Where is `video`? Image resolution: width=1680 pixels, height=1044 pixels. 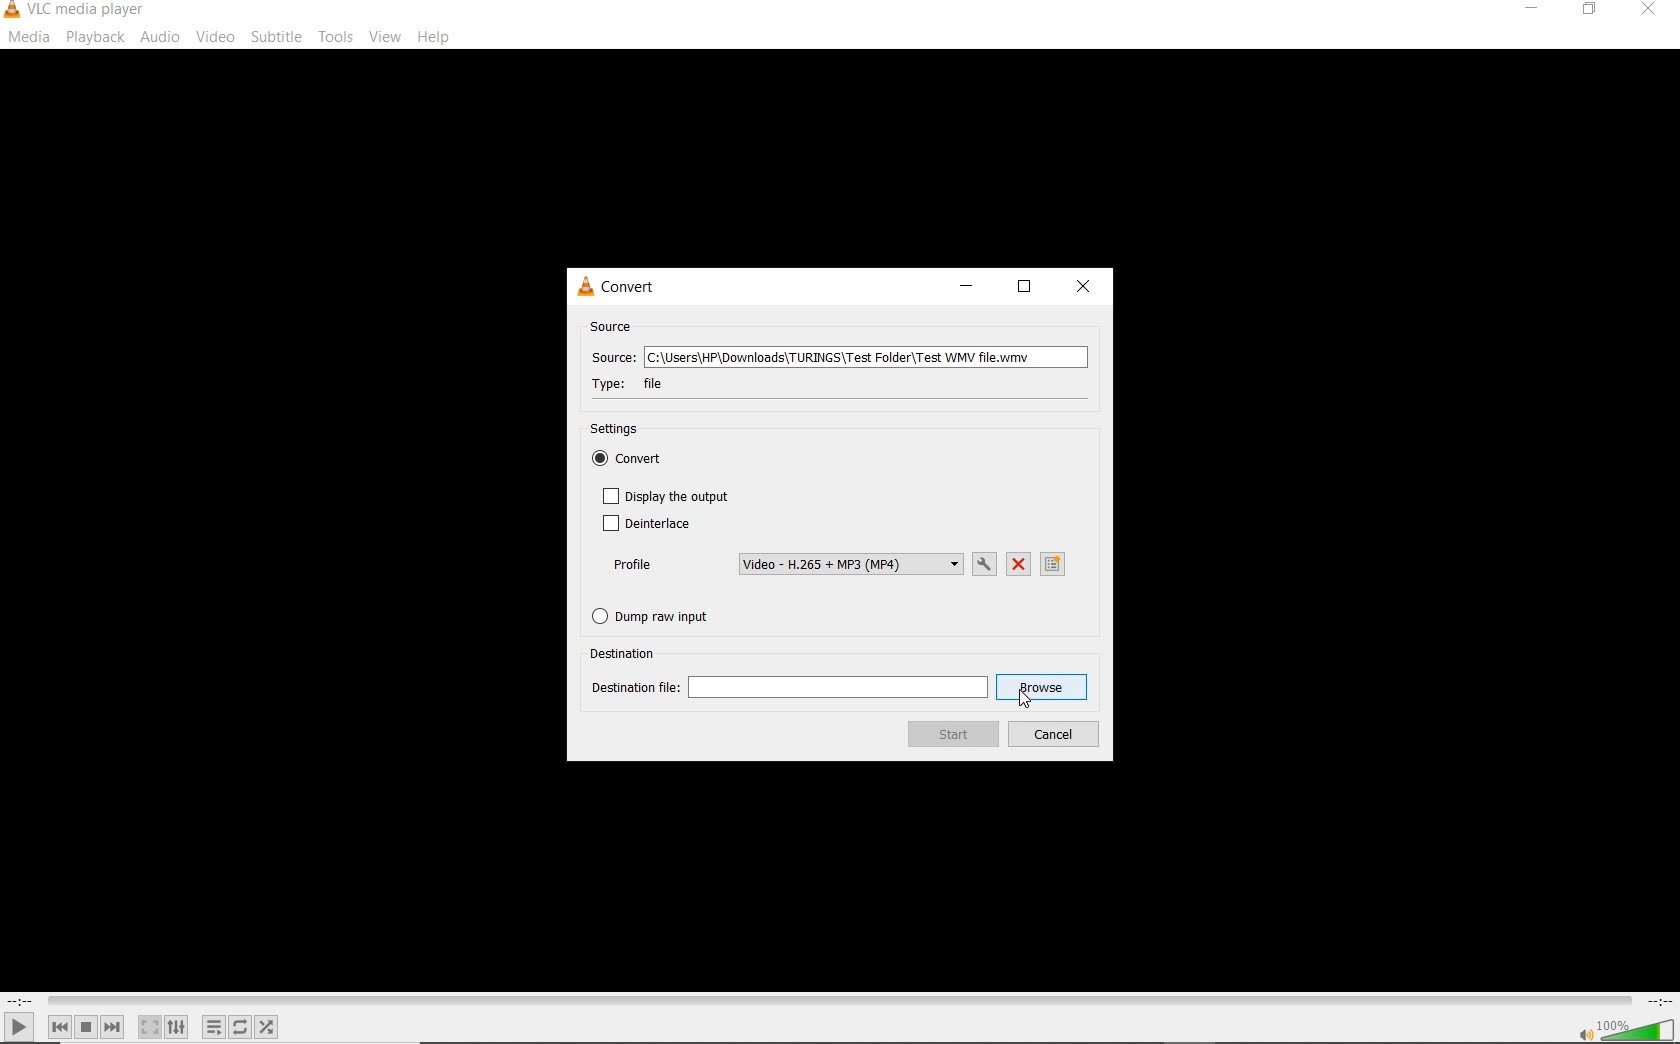
video is located at coordinates (215, 37).